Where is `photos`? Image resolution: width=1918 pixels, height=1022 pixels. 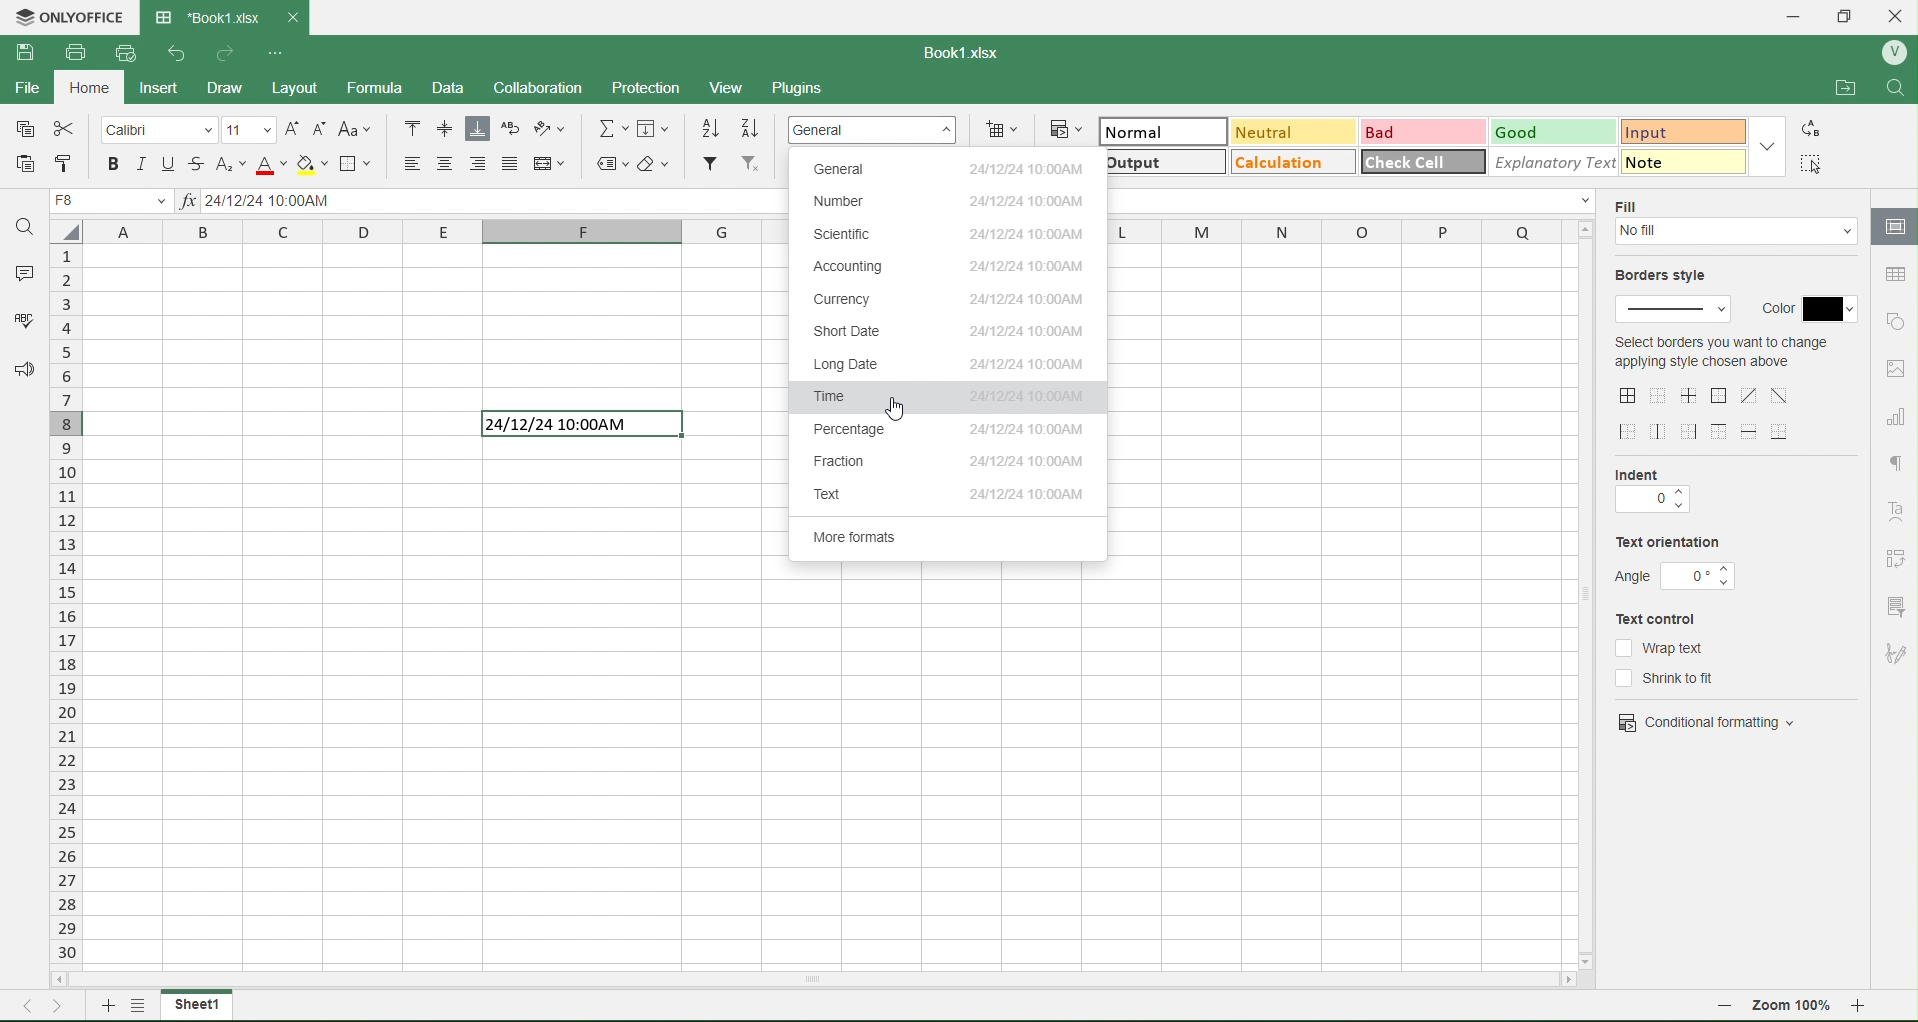
photos is located at coordinates (1896, 369).